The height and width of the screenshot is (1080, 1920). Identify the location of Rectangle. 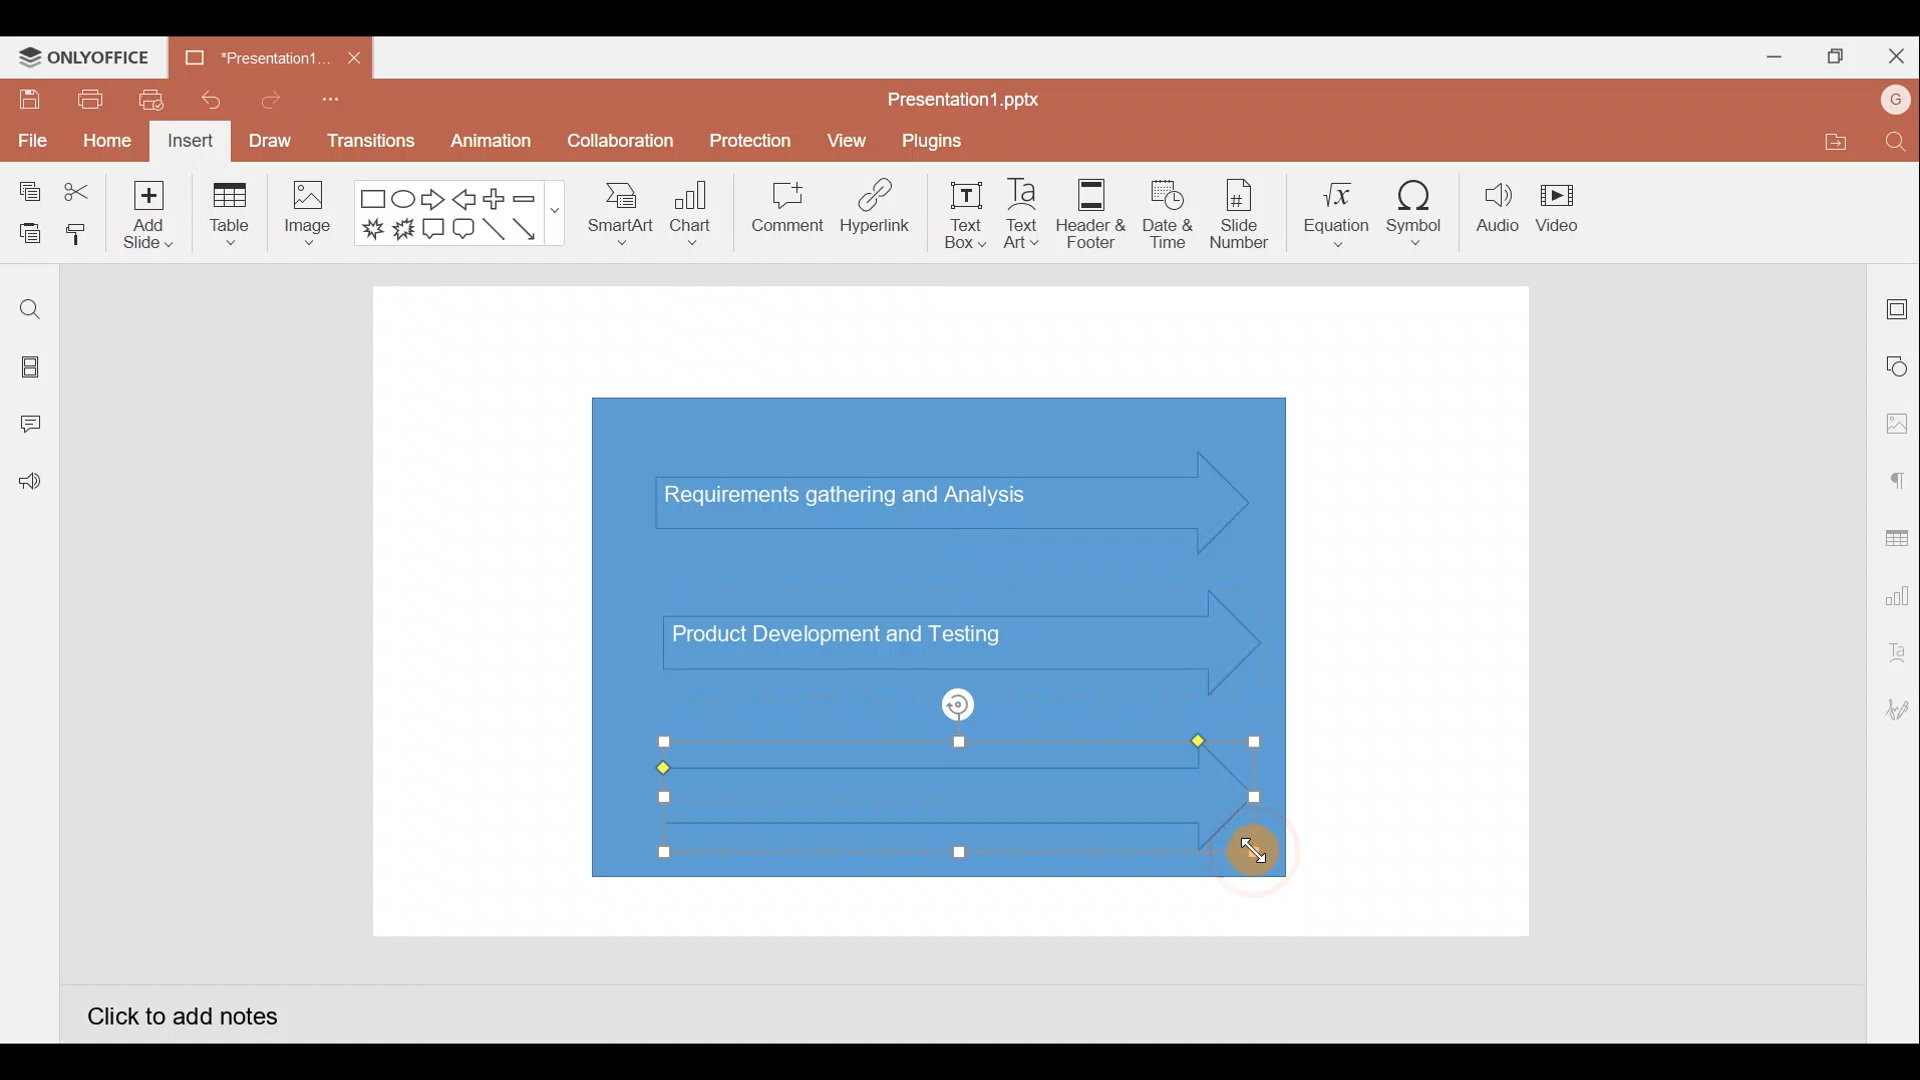
(374, 200).